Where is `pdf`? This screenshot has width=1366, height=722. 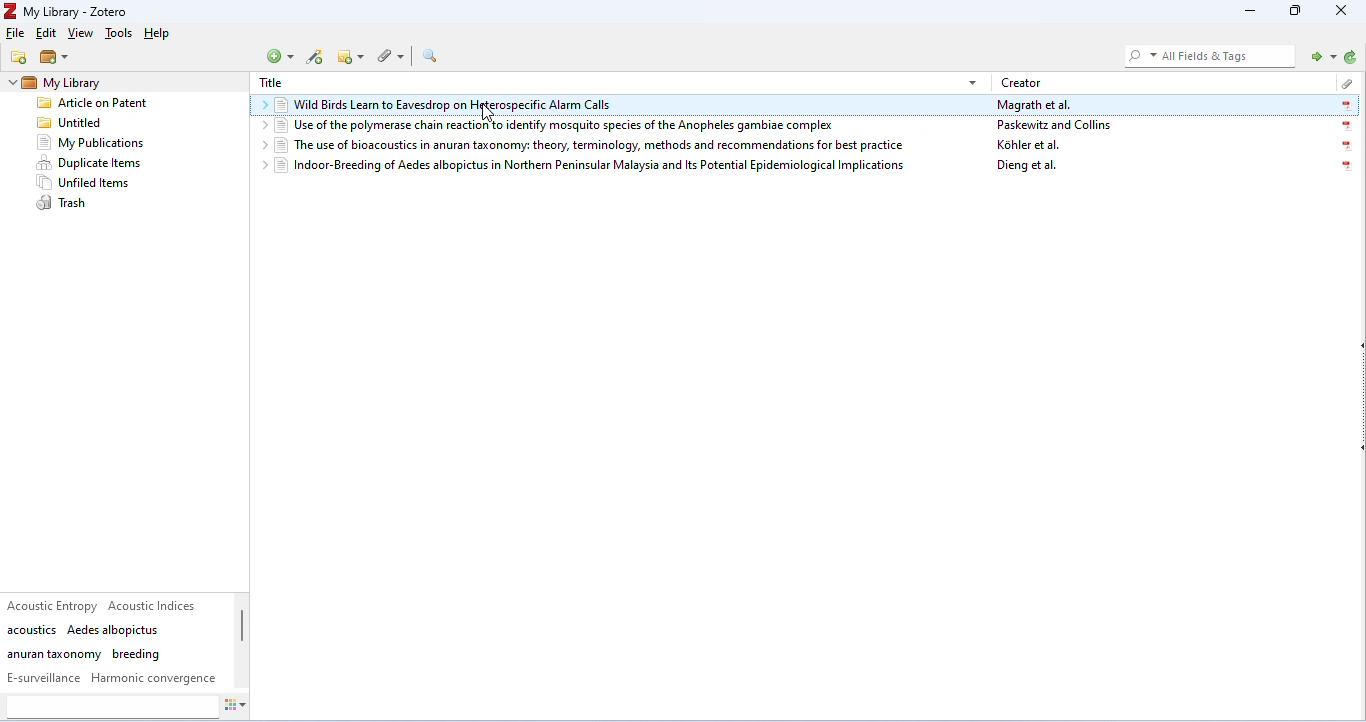 pdf is located at coordinates (1343, 167).